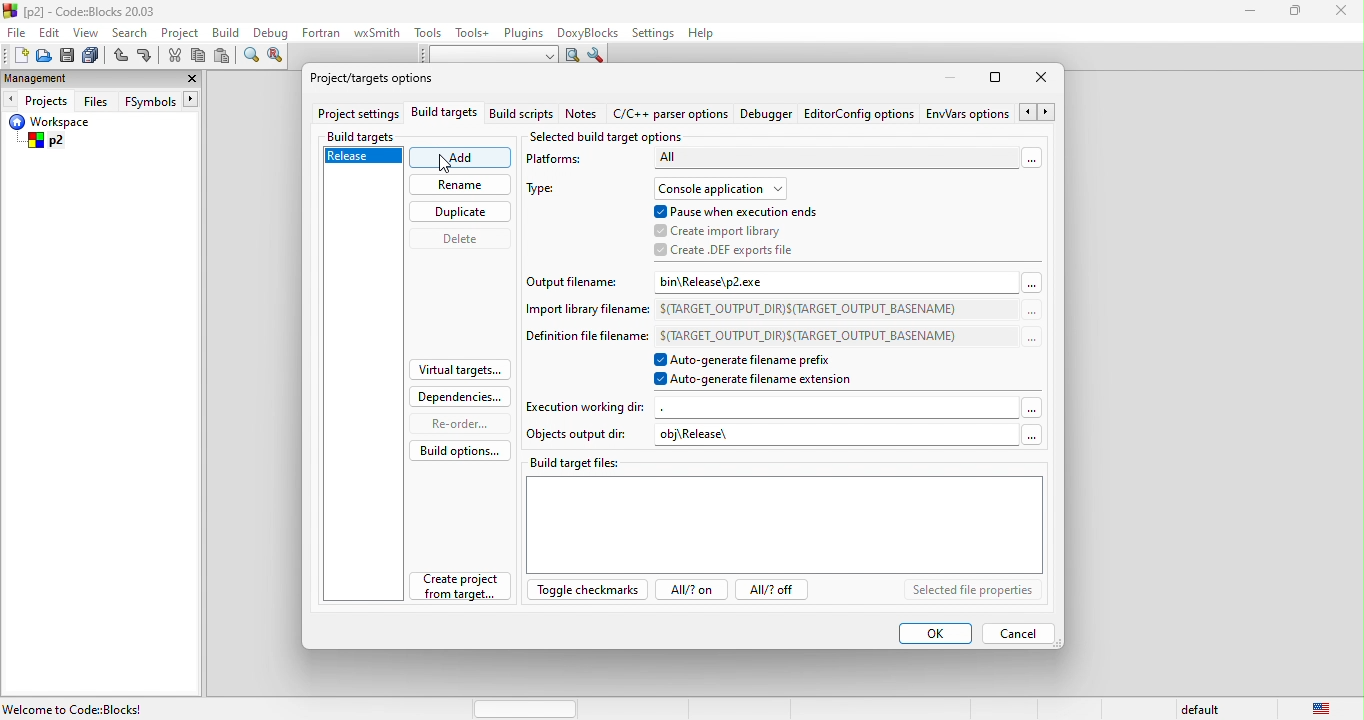  Describe the element at coordinates (51, 78) in the screenshot. I see `management` at that location.